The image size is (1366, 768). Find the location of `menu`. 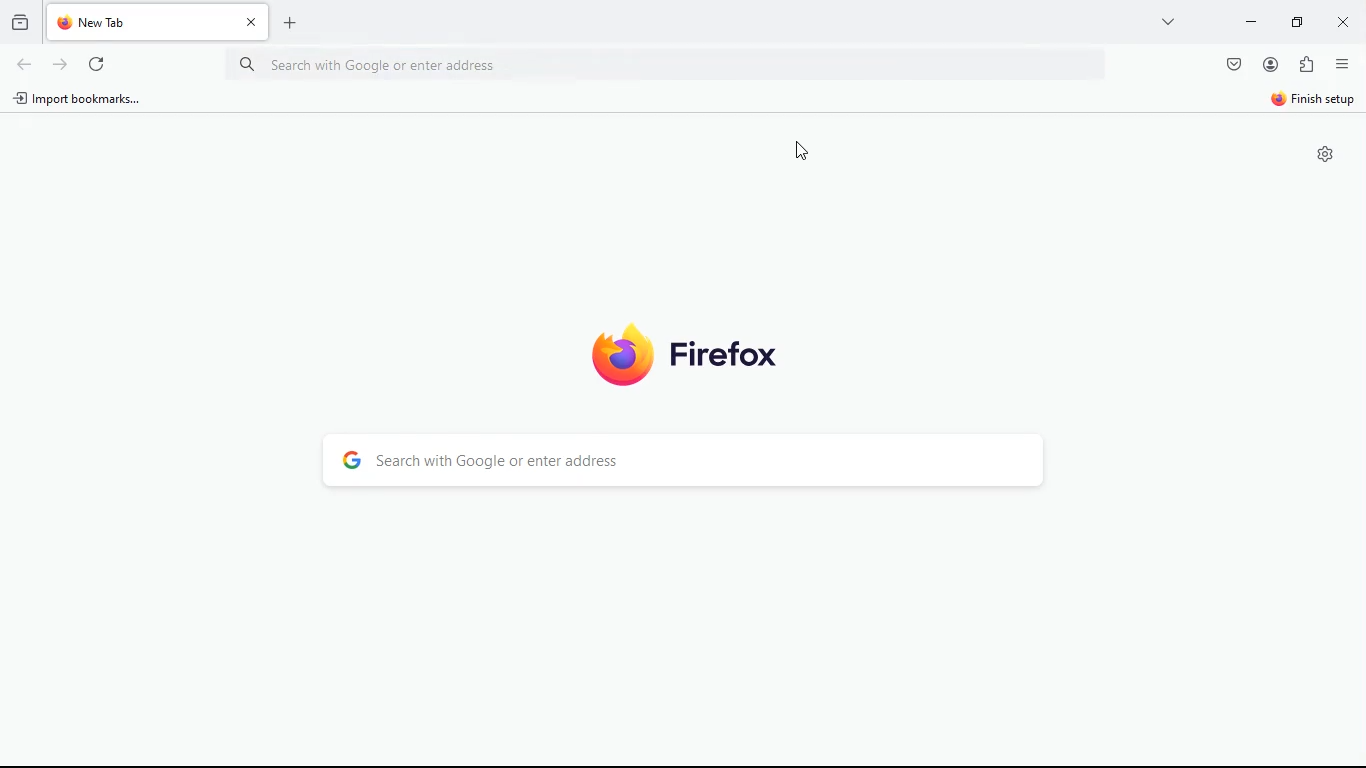

menu is located at coordinates (1341, 63).